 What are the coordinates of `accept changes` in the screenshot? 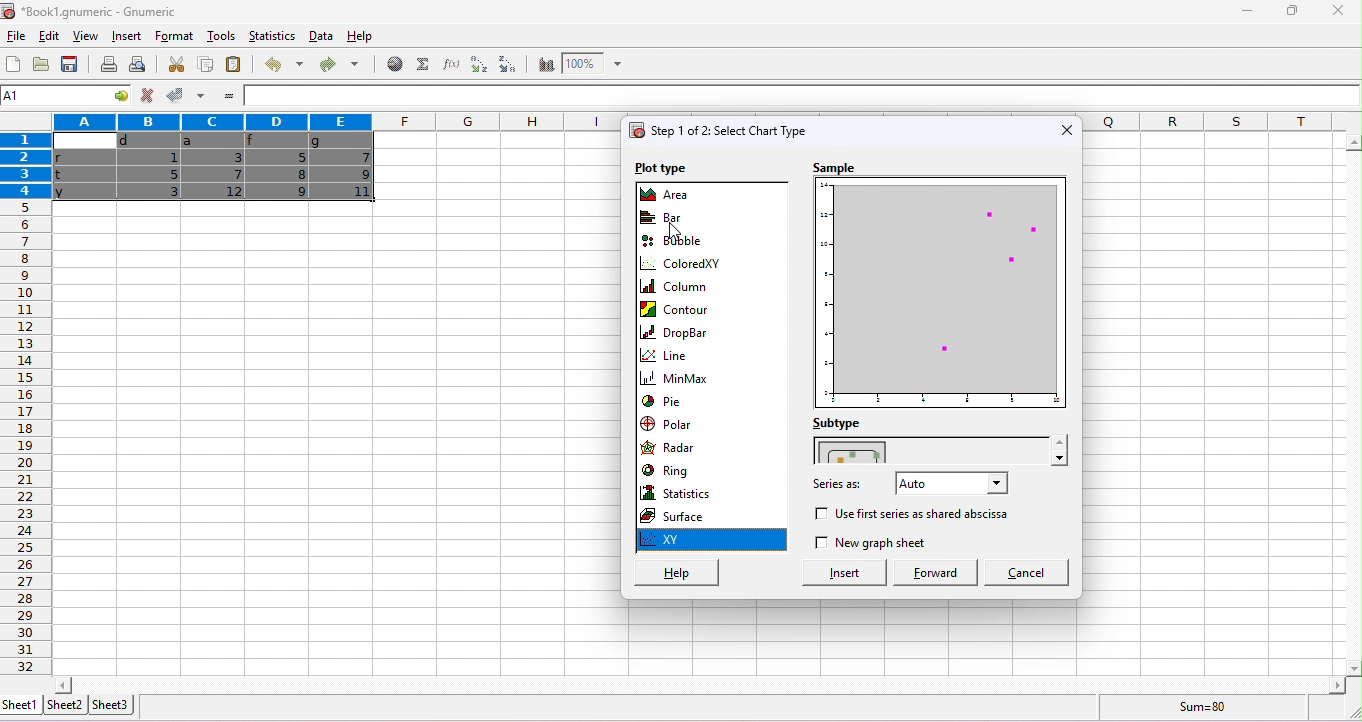 It's located at (176, 94).